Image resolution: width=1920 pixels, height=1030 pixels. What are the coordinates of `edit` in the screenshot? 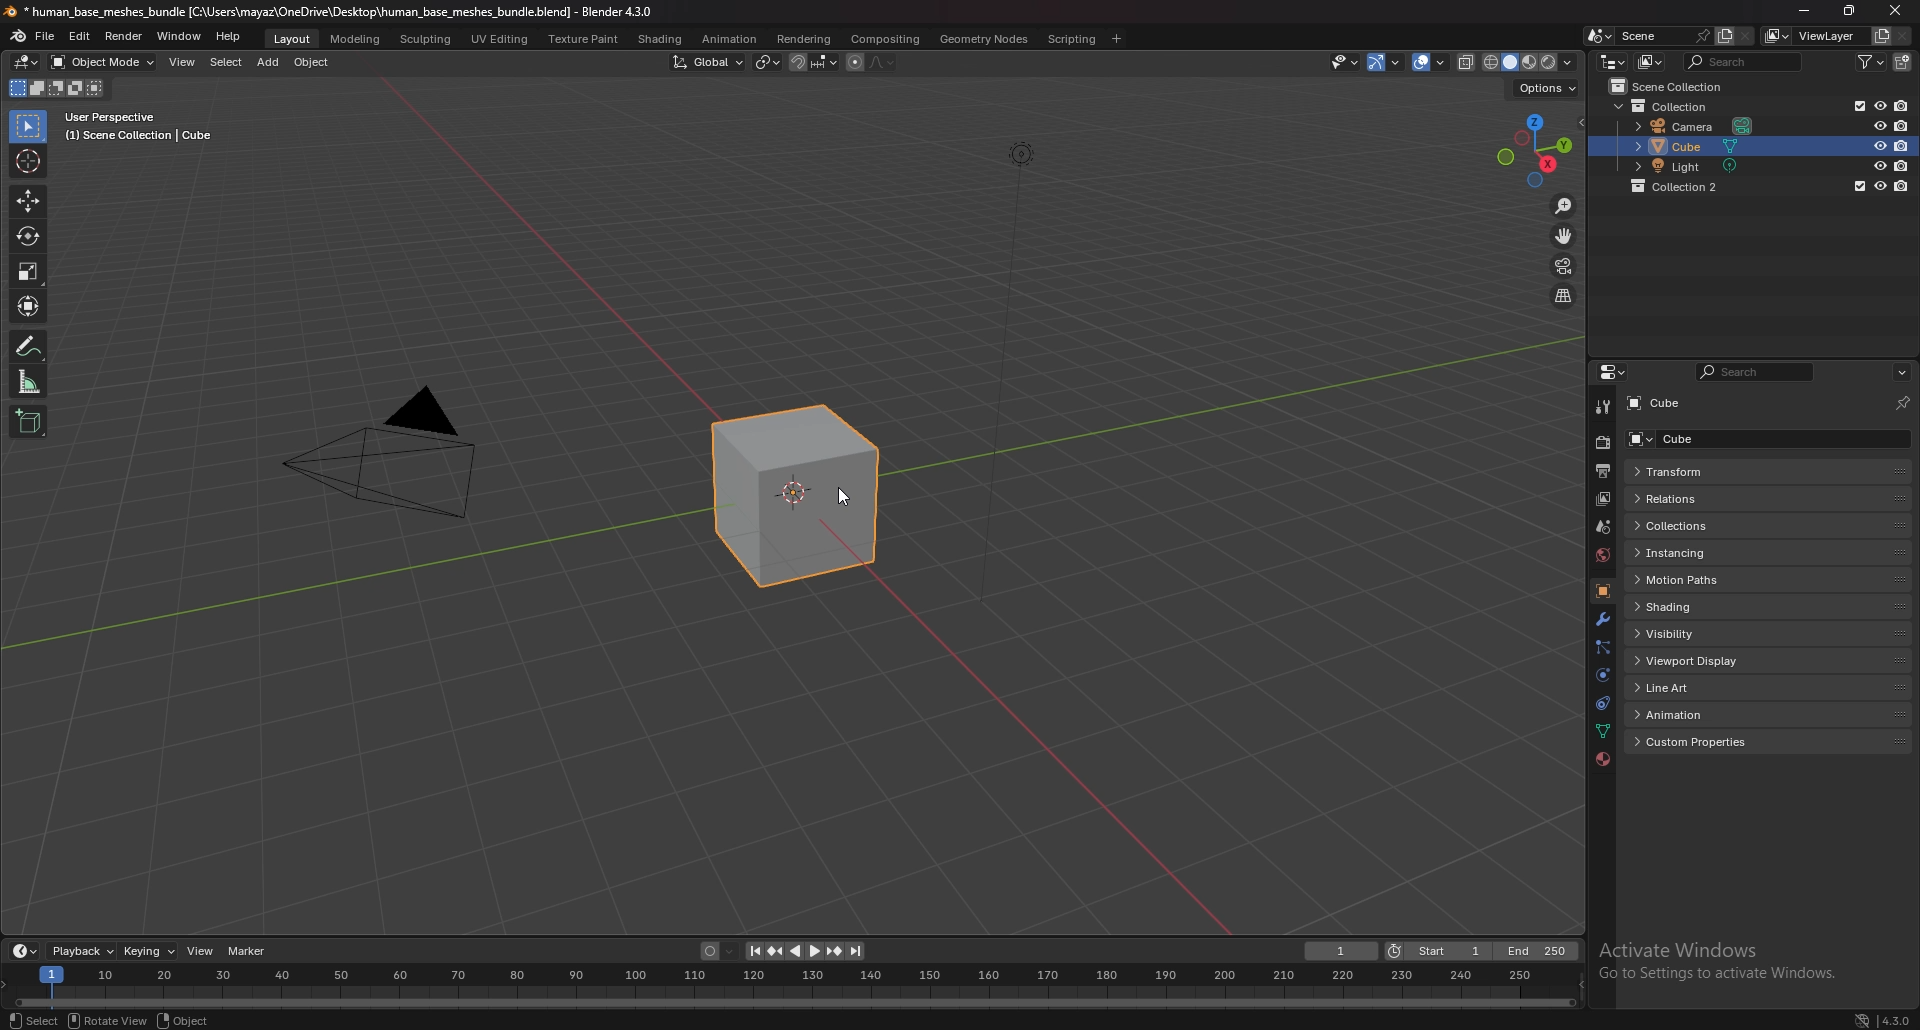 It's located at (80, 38).